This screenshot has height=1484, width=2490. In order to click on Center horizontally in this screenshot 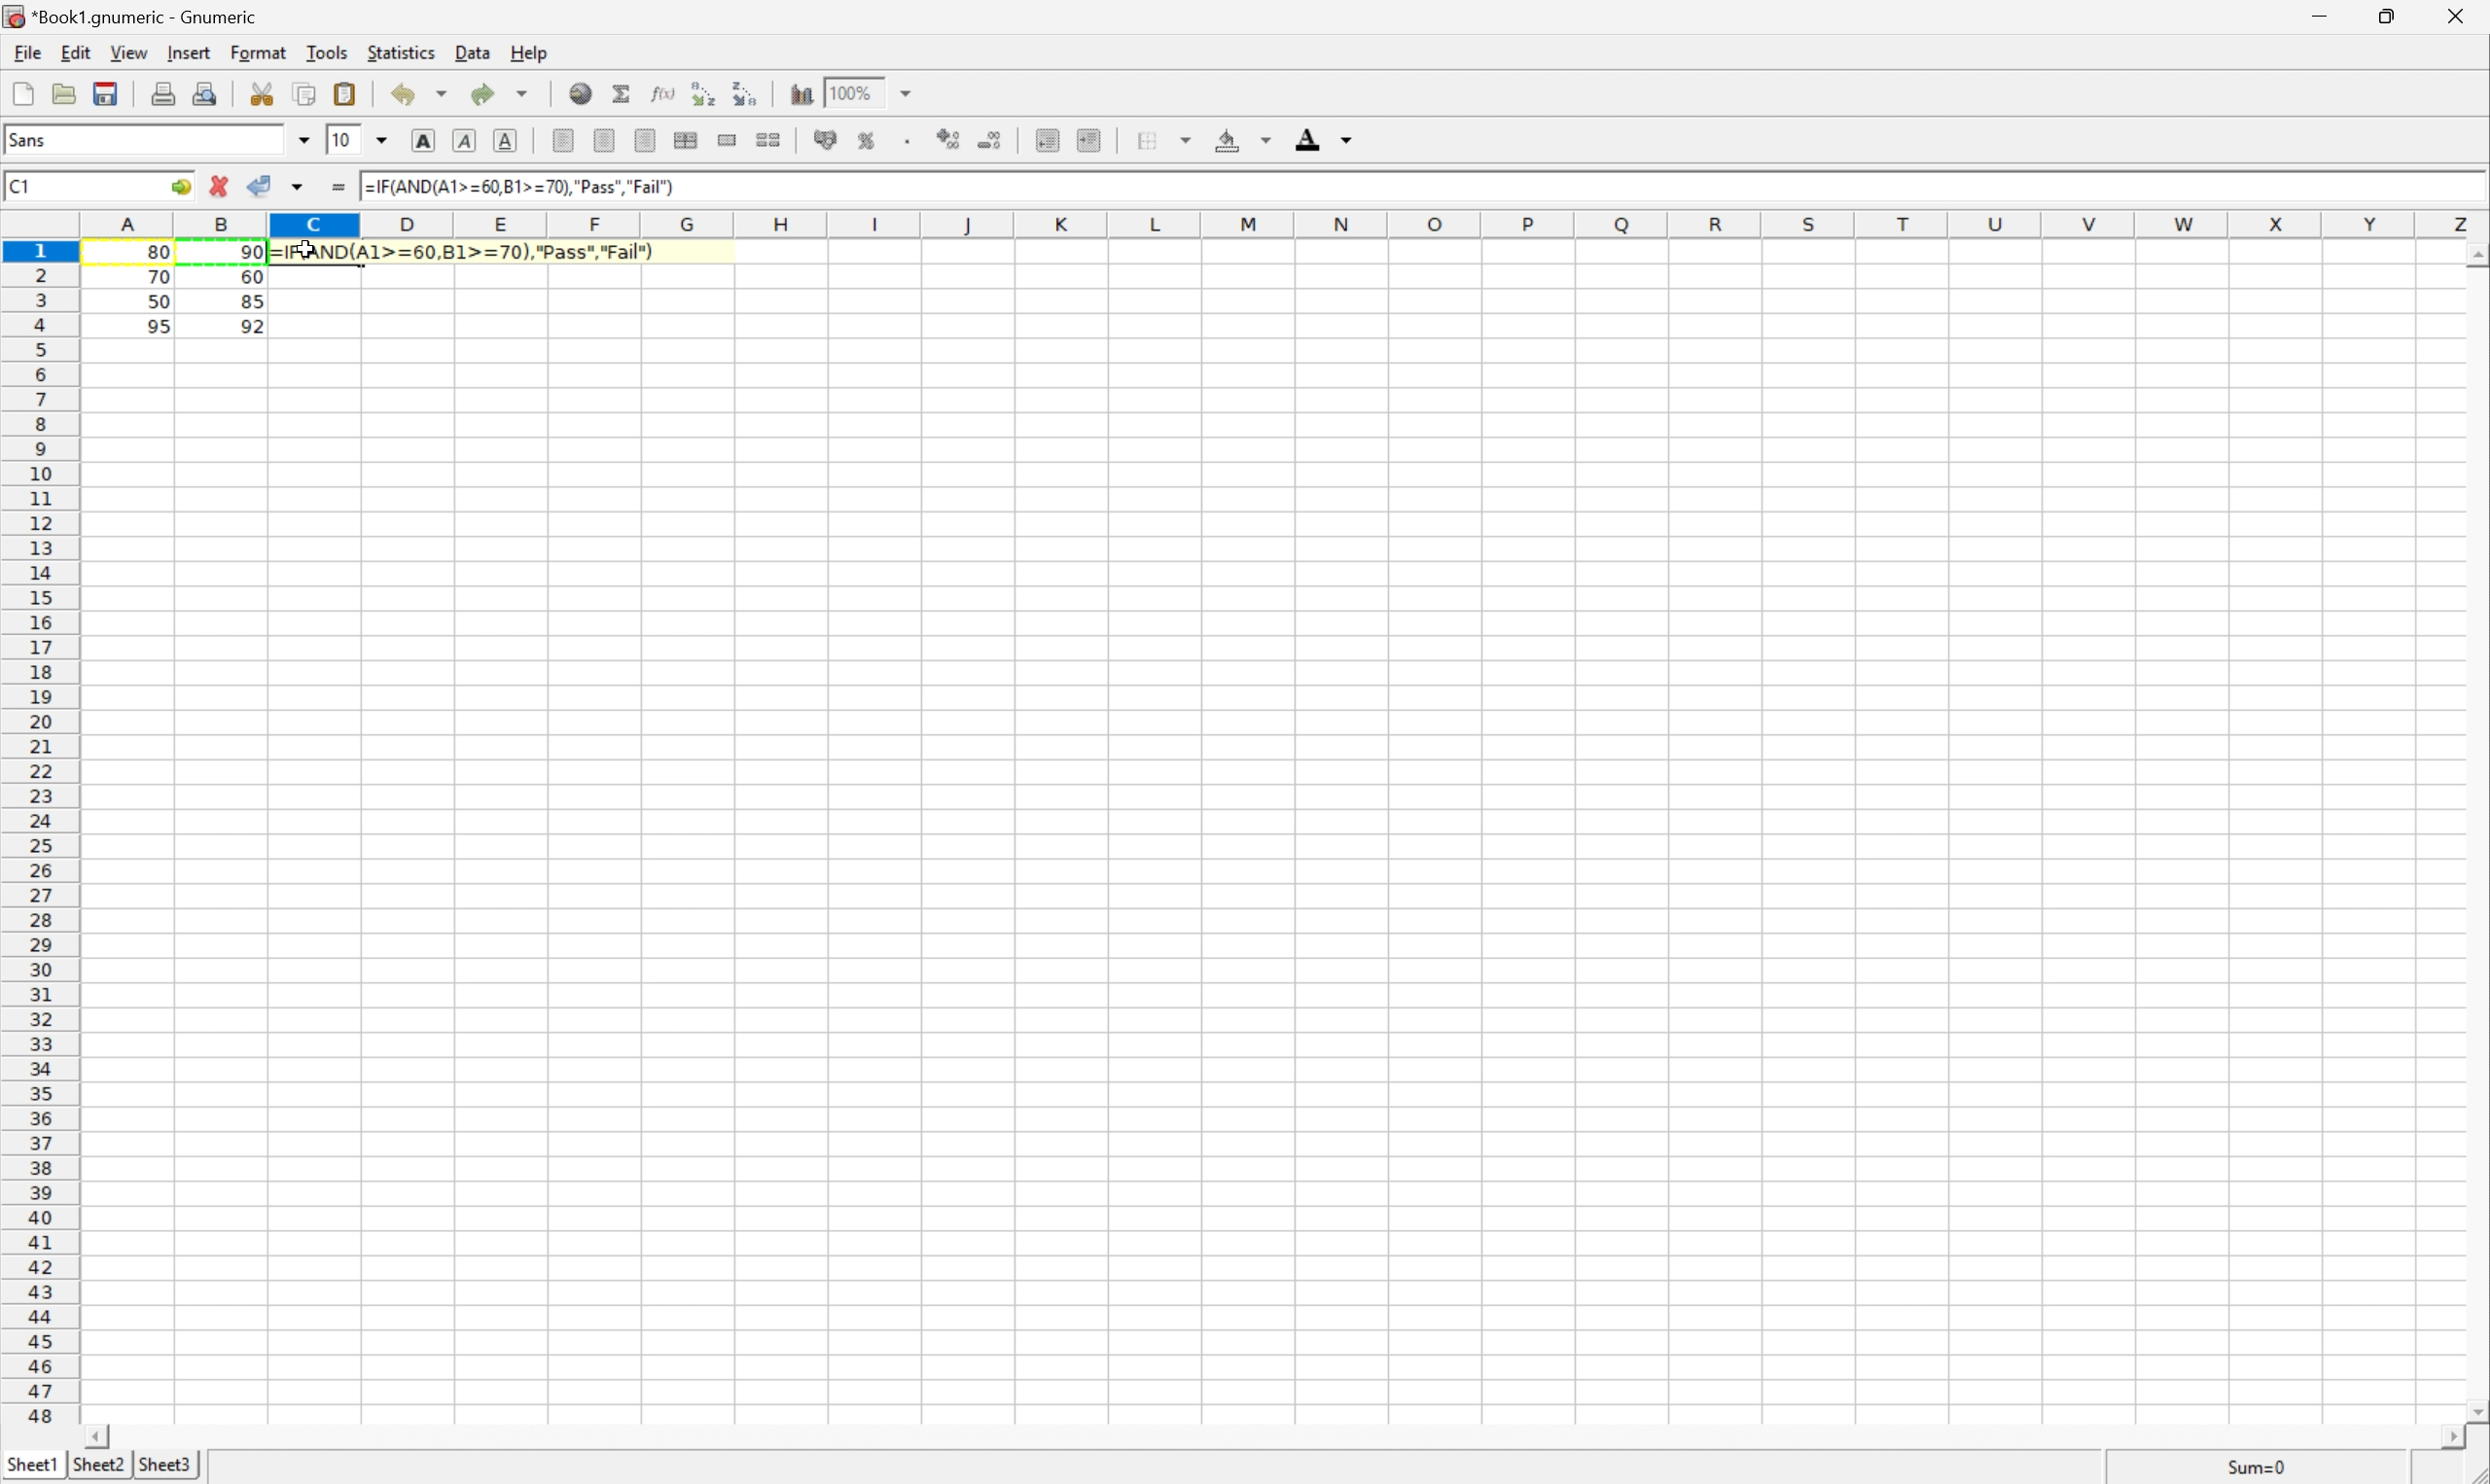, I will do `click(606, 141)`.